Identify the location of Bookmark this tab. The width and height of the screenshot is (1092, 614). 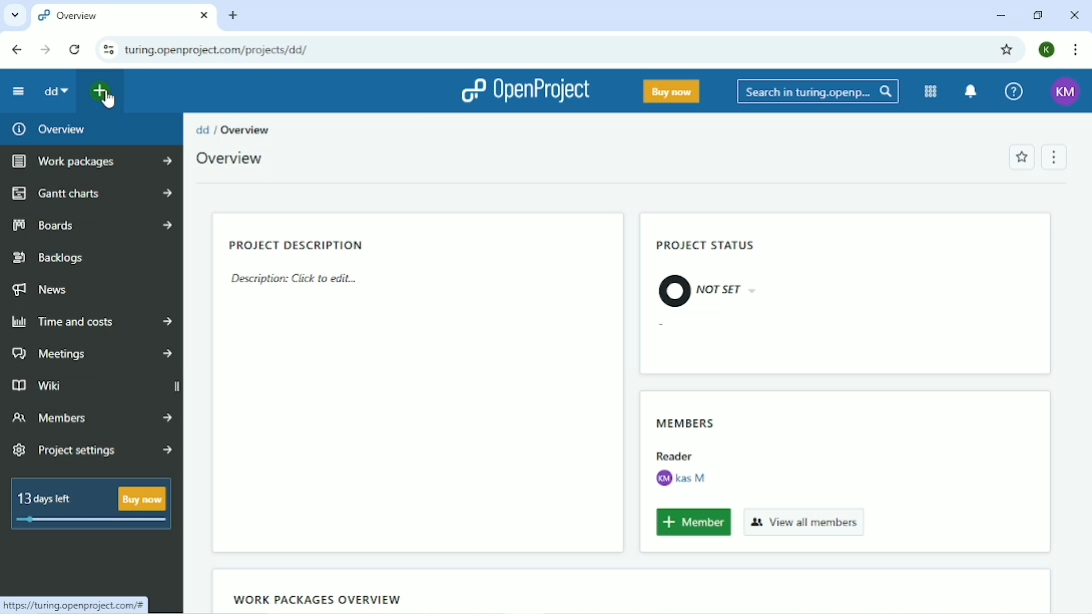
(1007, 50).